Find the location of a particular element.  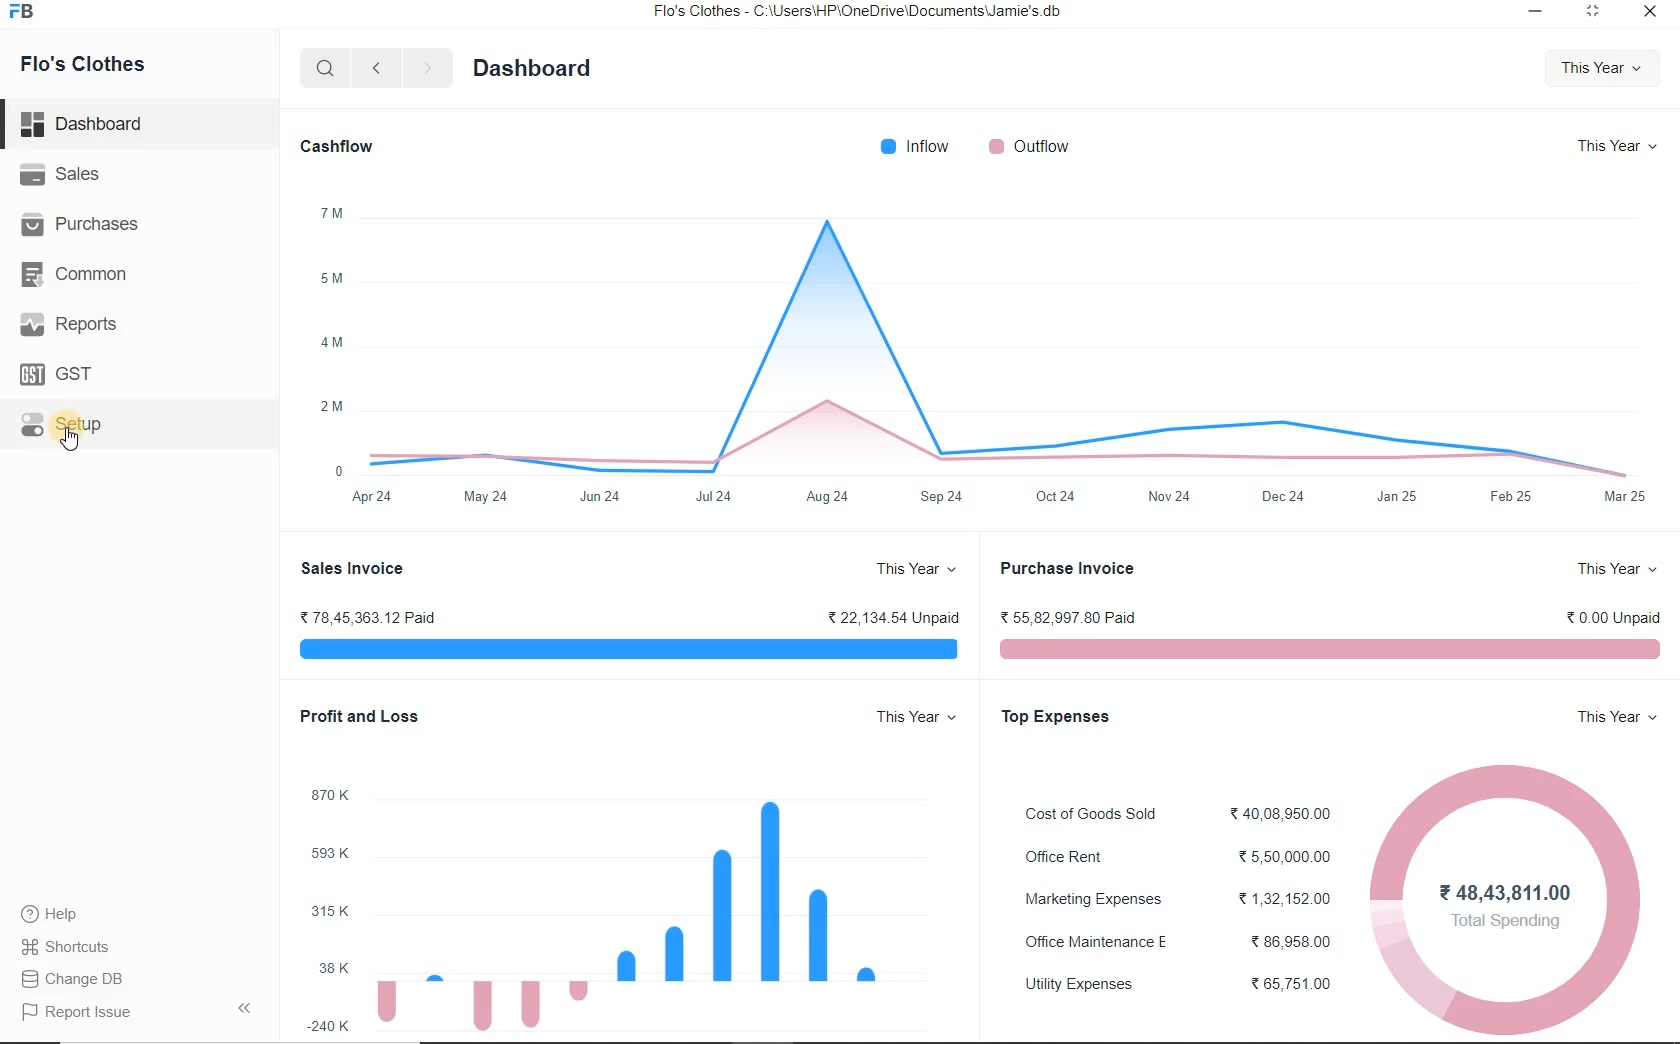

Close is located at coordinates (1650, 10).